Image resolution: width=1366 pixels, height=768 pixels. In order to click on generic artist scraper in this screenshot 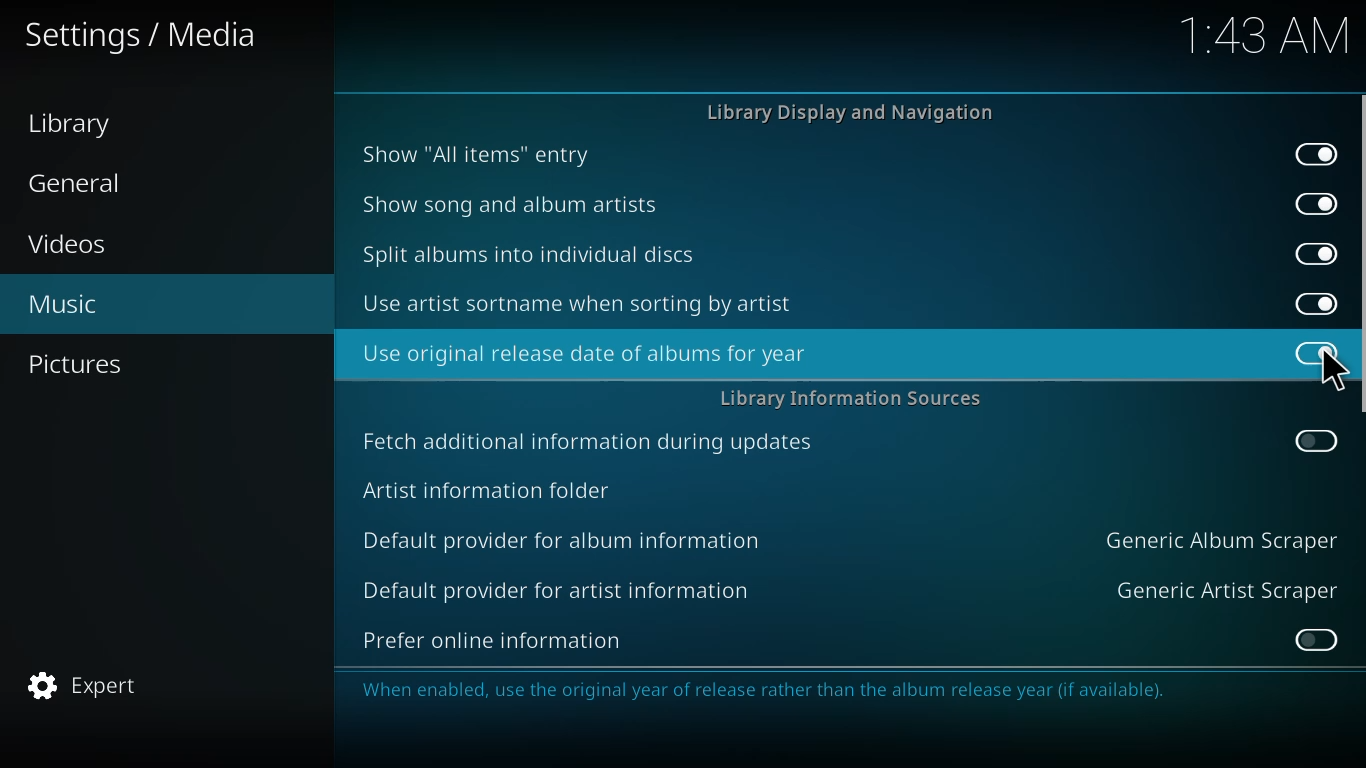, I will do `click(1226, 589)`.